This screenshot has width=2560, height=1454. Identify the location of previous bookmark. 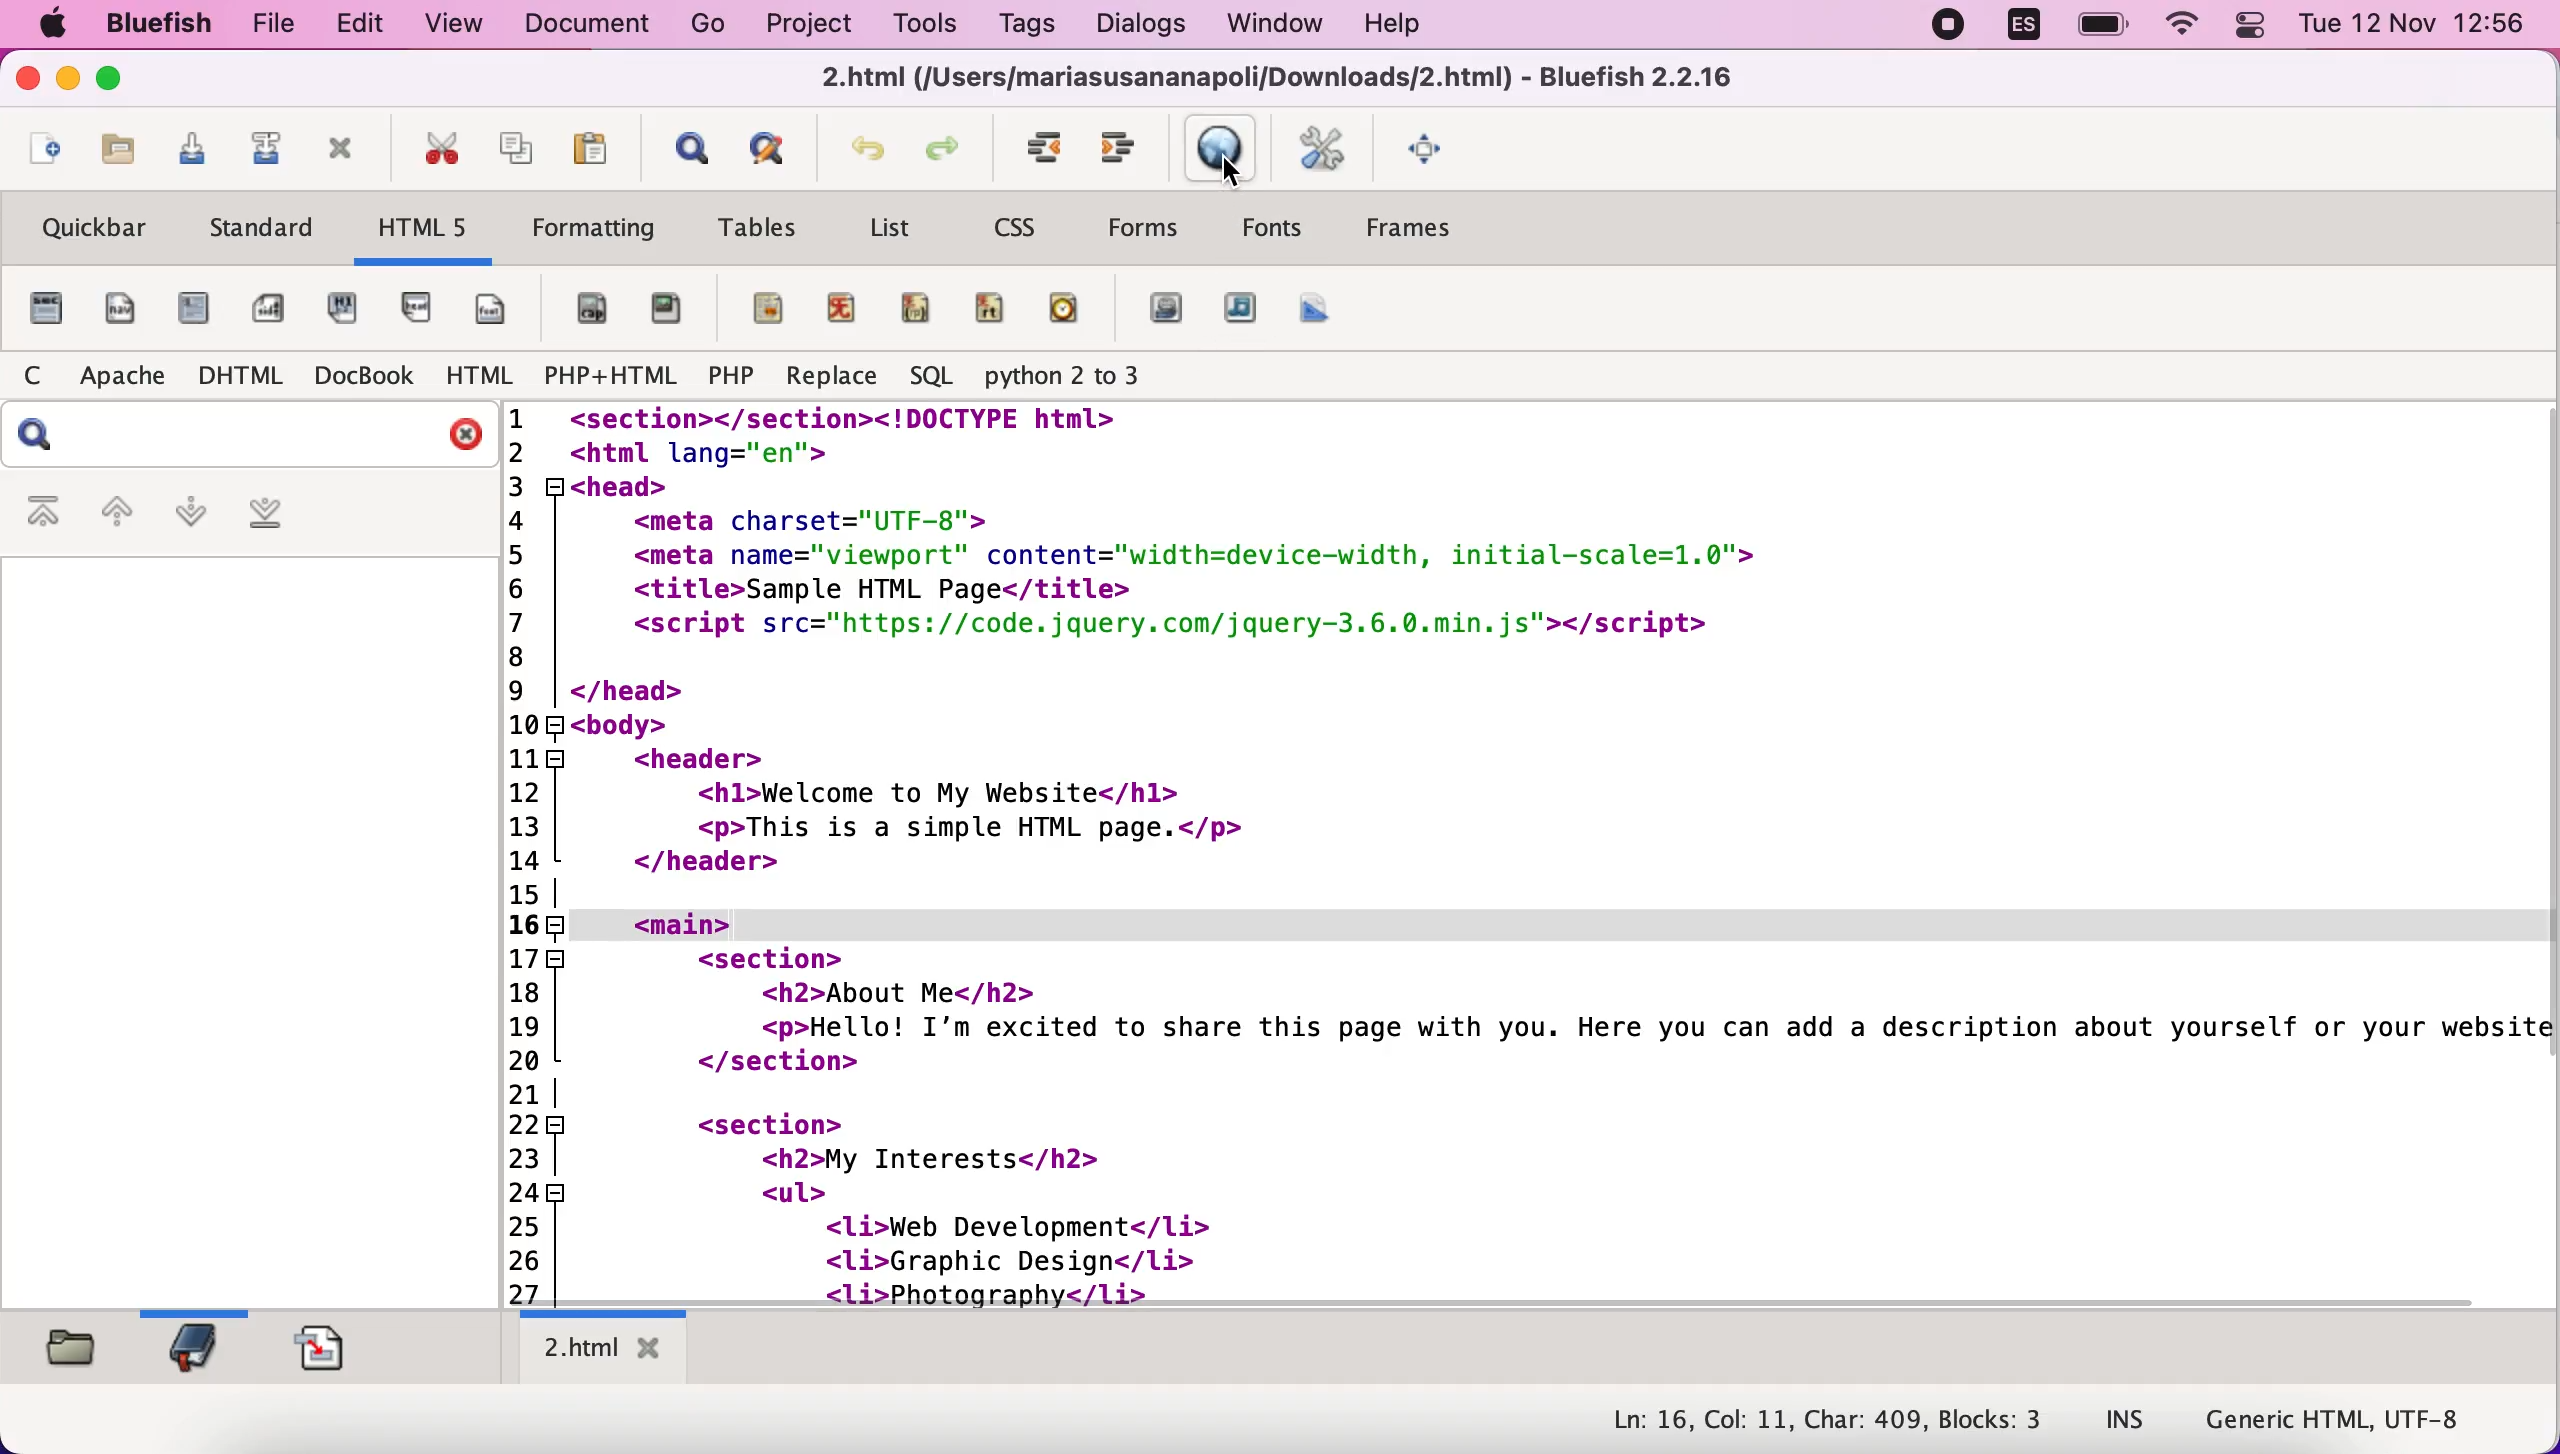
(114, 518).